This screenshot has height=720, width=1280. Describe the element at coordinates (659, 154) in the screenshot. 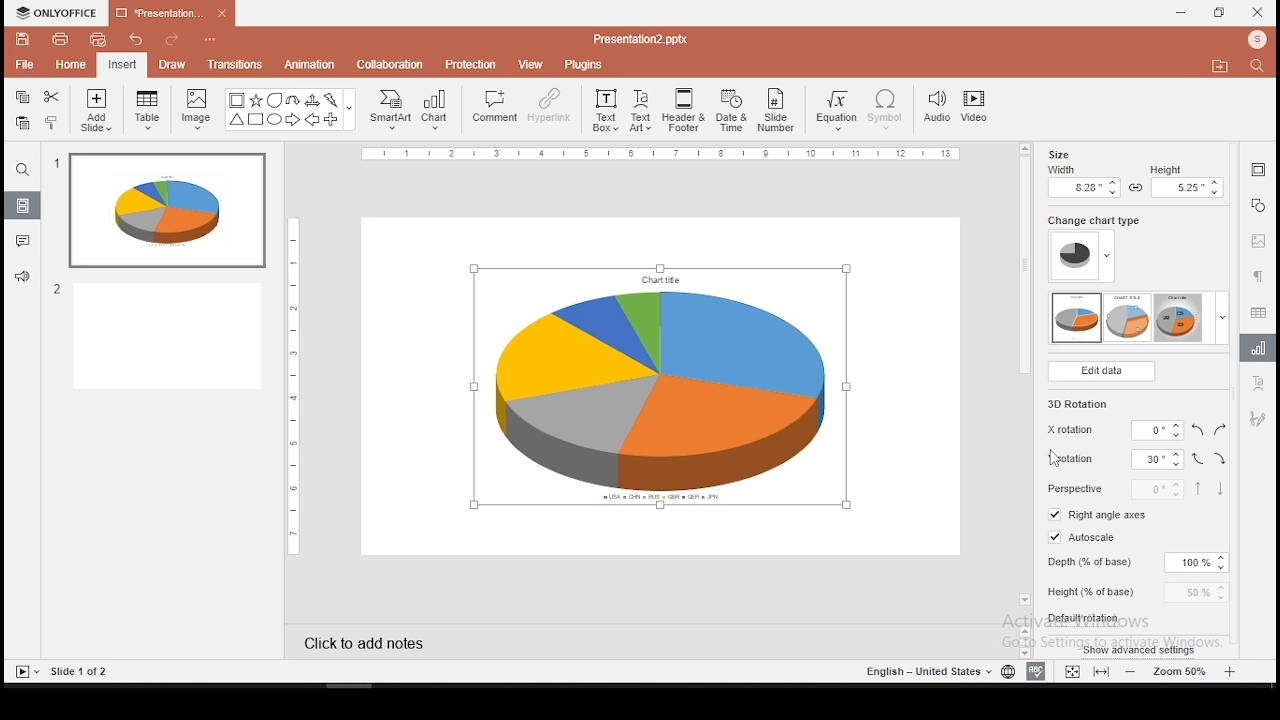

I see `Scale` at that location.